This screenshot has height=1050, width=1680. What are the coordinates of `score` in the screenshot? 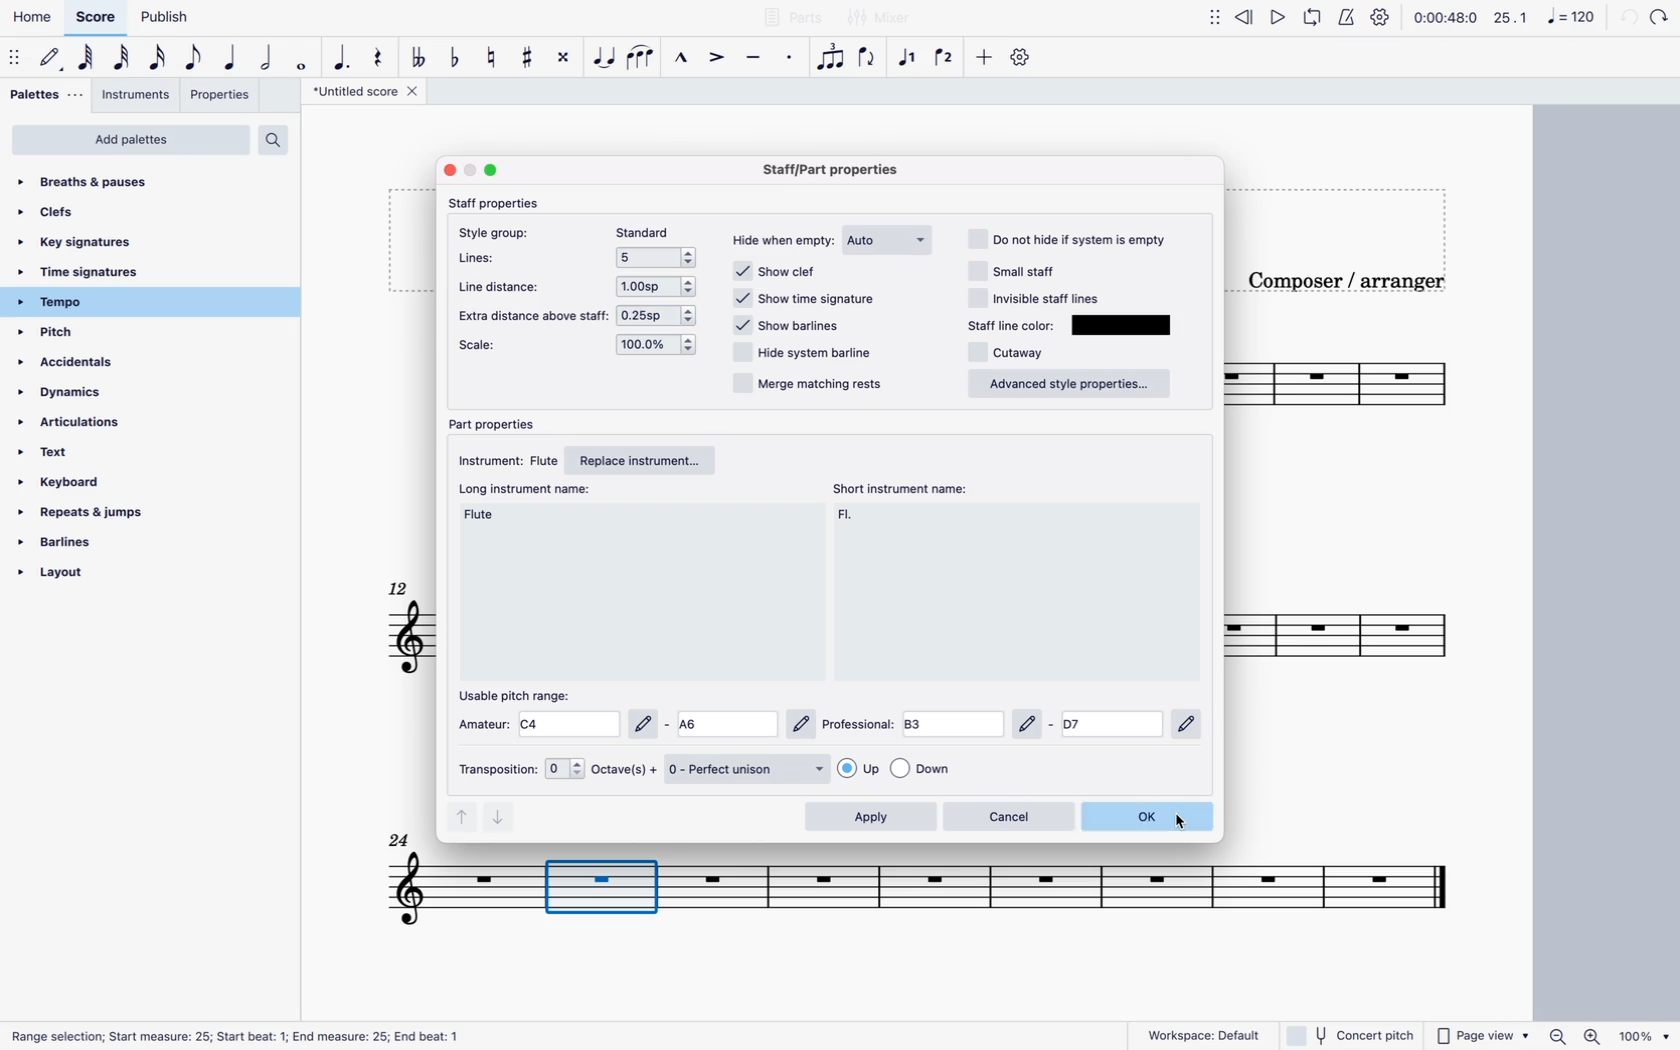 It's located at (389, 627).